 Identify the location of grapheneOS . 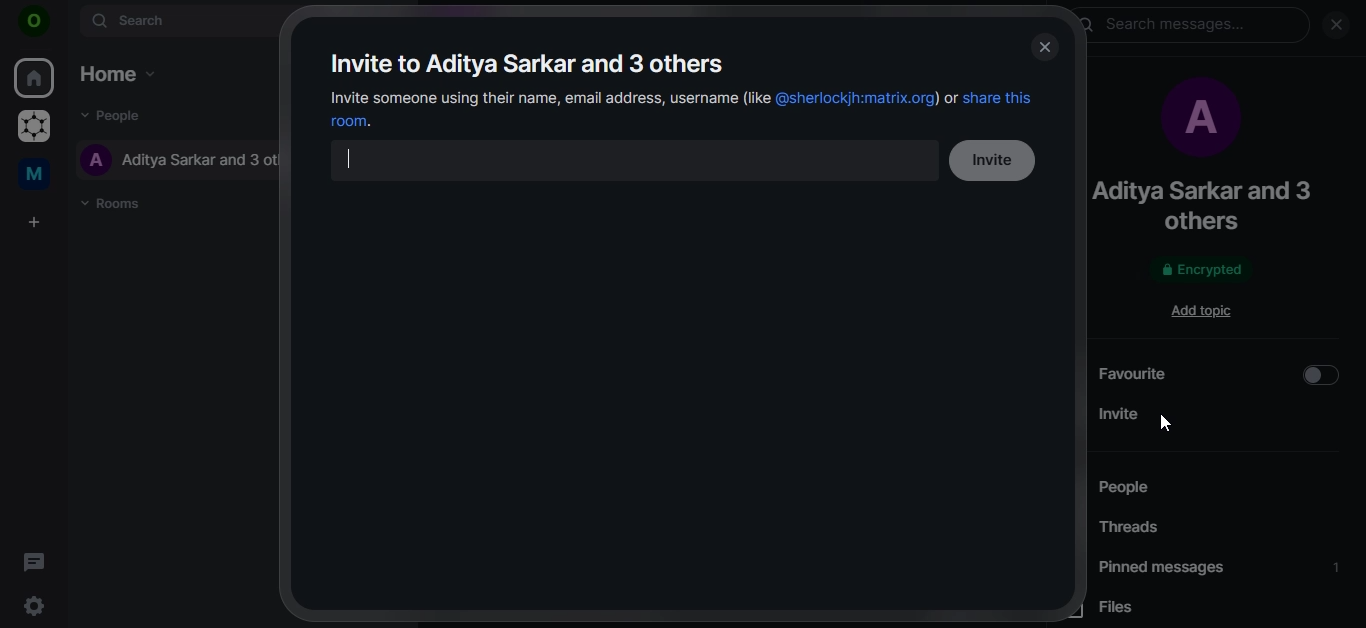
(32, 128).